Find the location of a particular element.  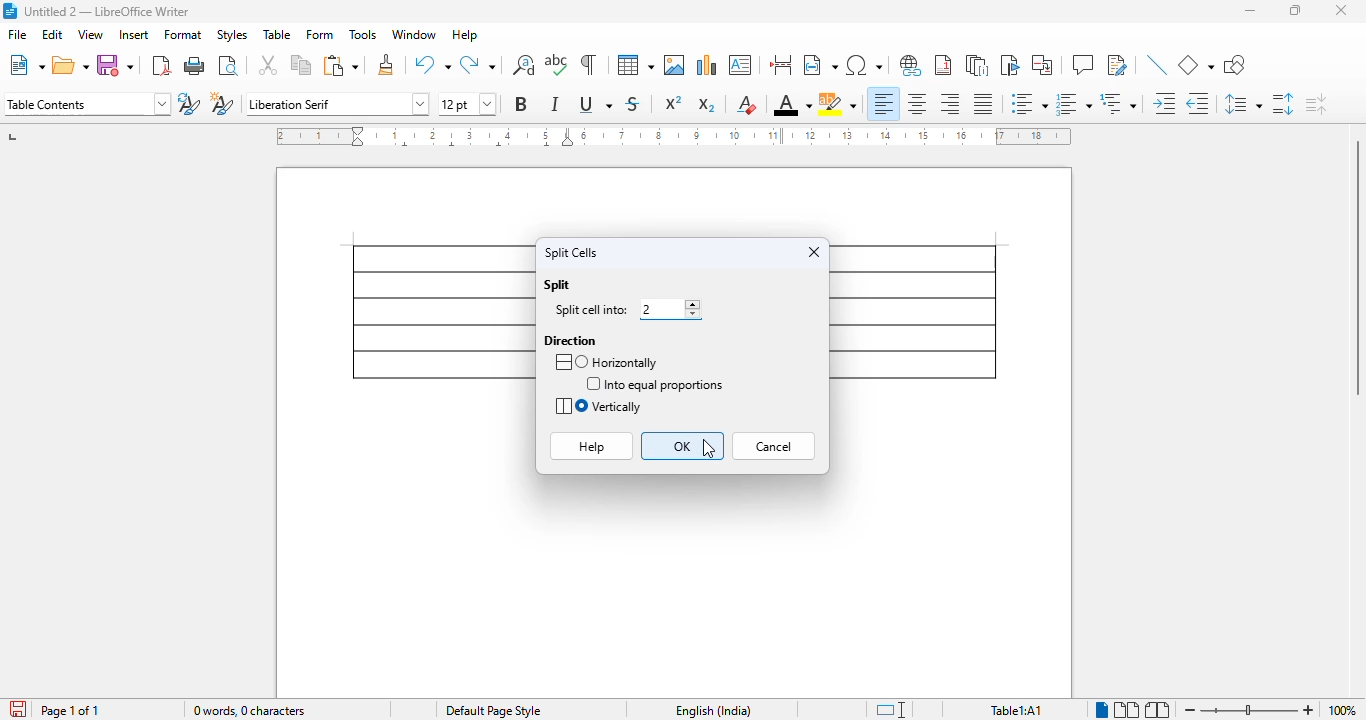

window is located at coordinates (414, 34).